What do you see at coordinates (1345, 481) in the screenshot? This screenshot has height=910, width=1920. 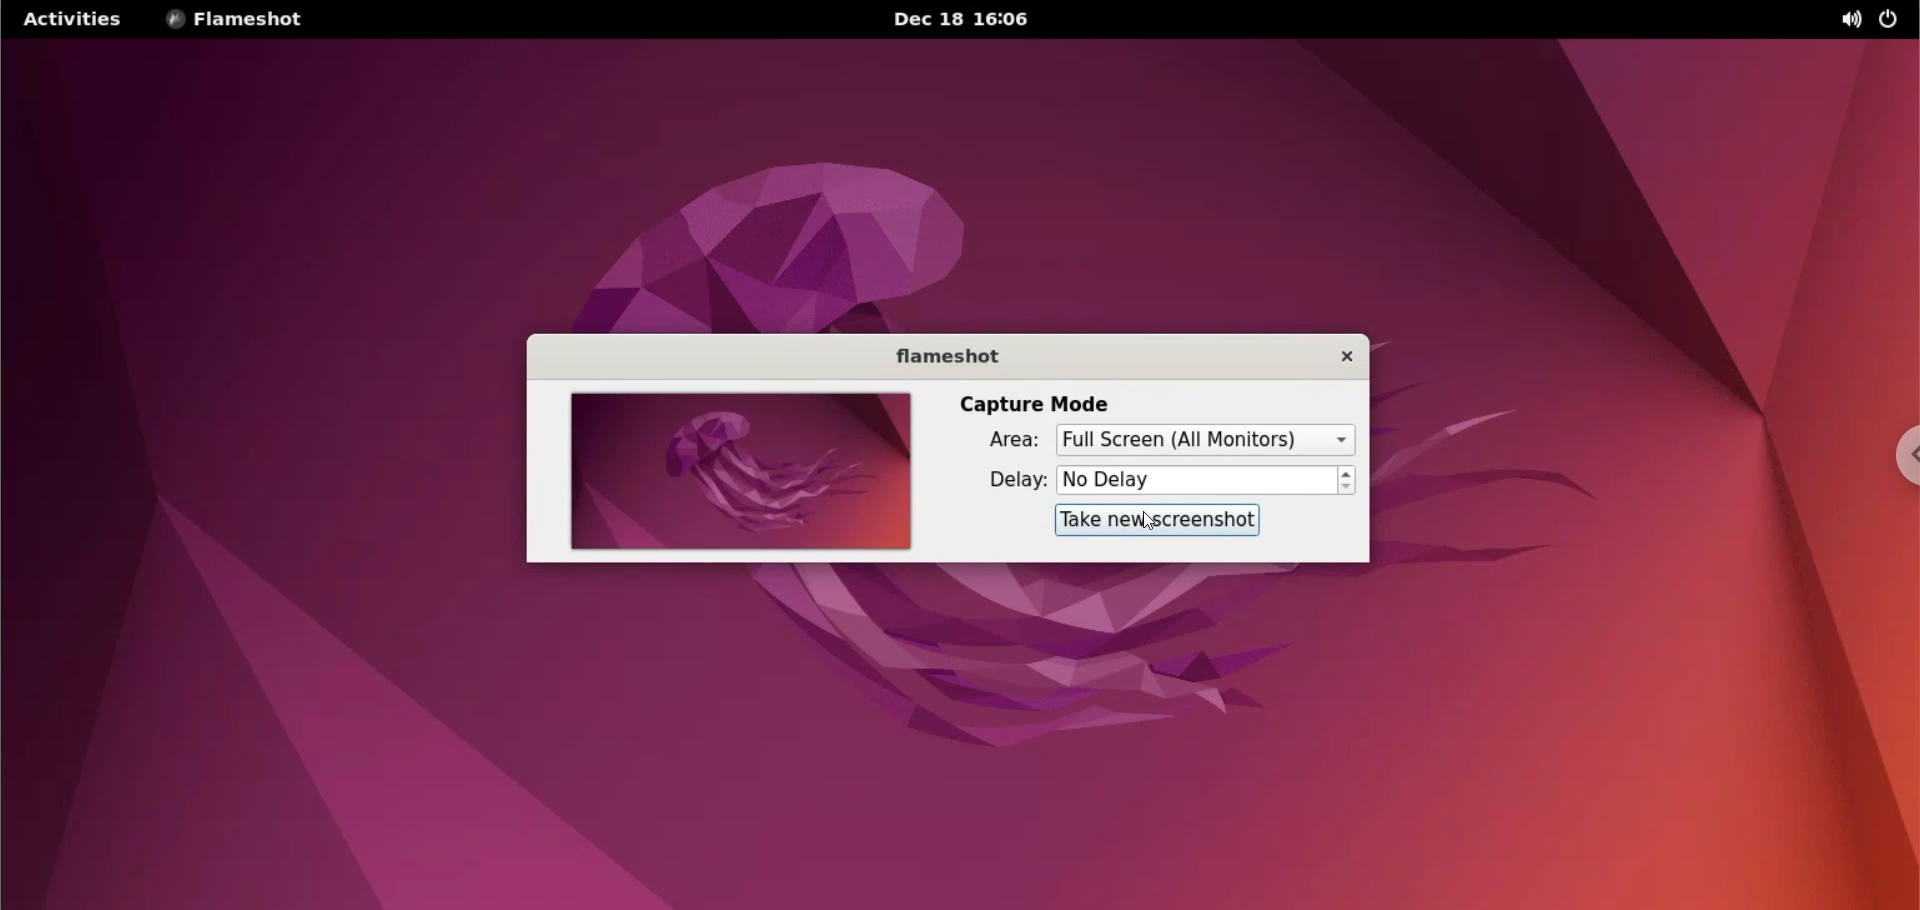 I see `delay increment and decrement` at bounding box center [1345, 481].